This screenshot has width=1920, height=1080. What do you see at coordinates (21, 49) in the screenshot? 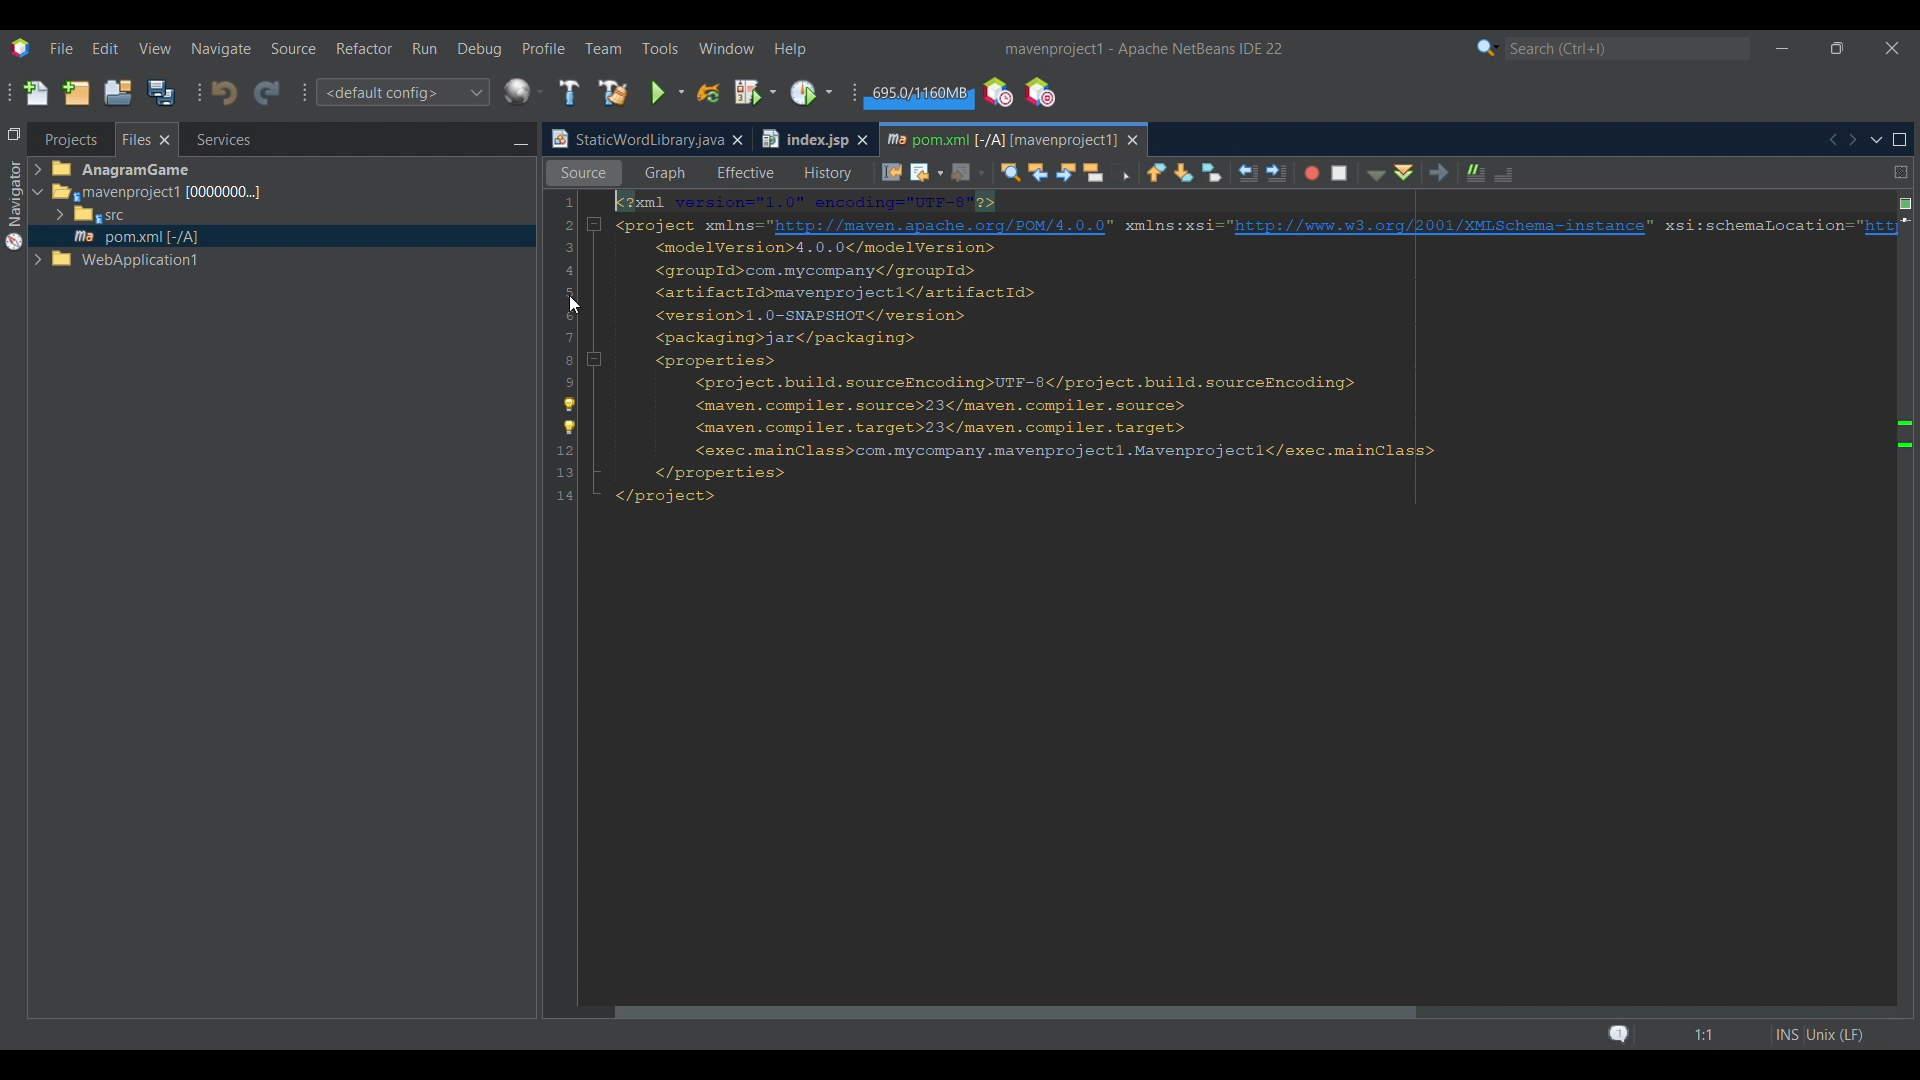
I see `Software logo` at bounding box center [21, 49].